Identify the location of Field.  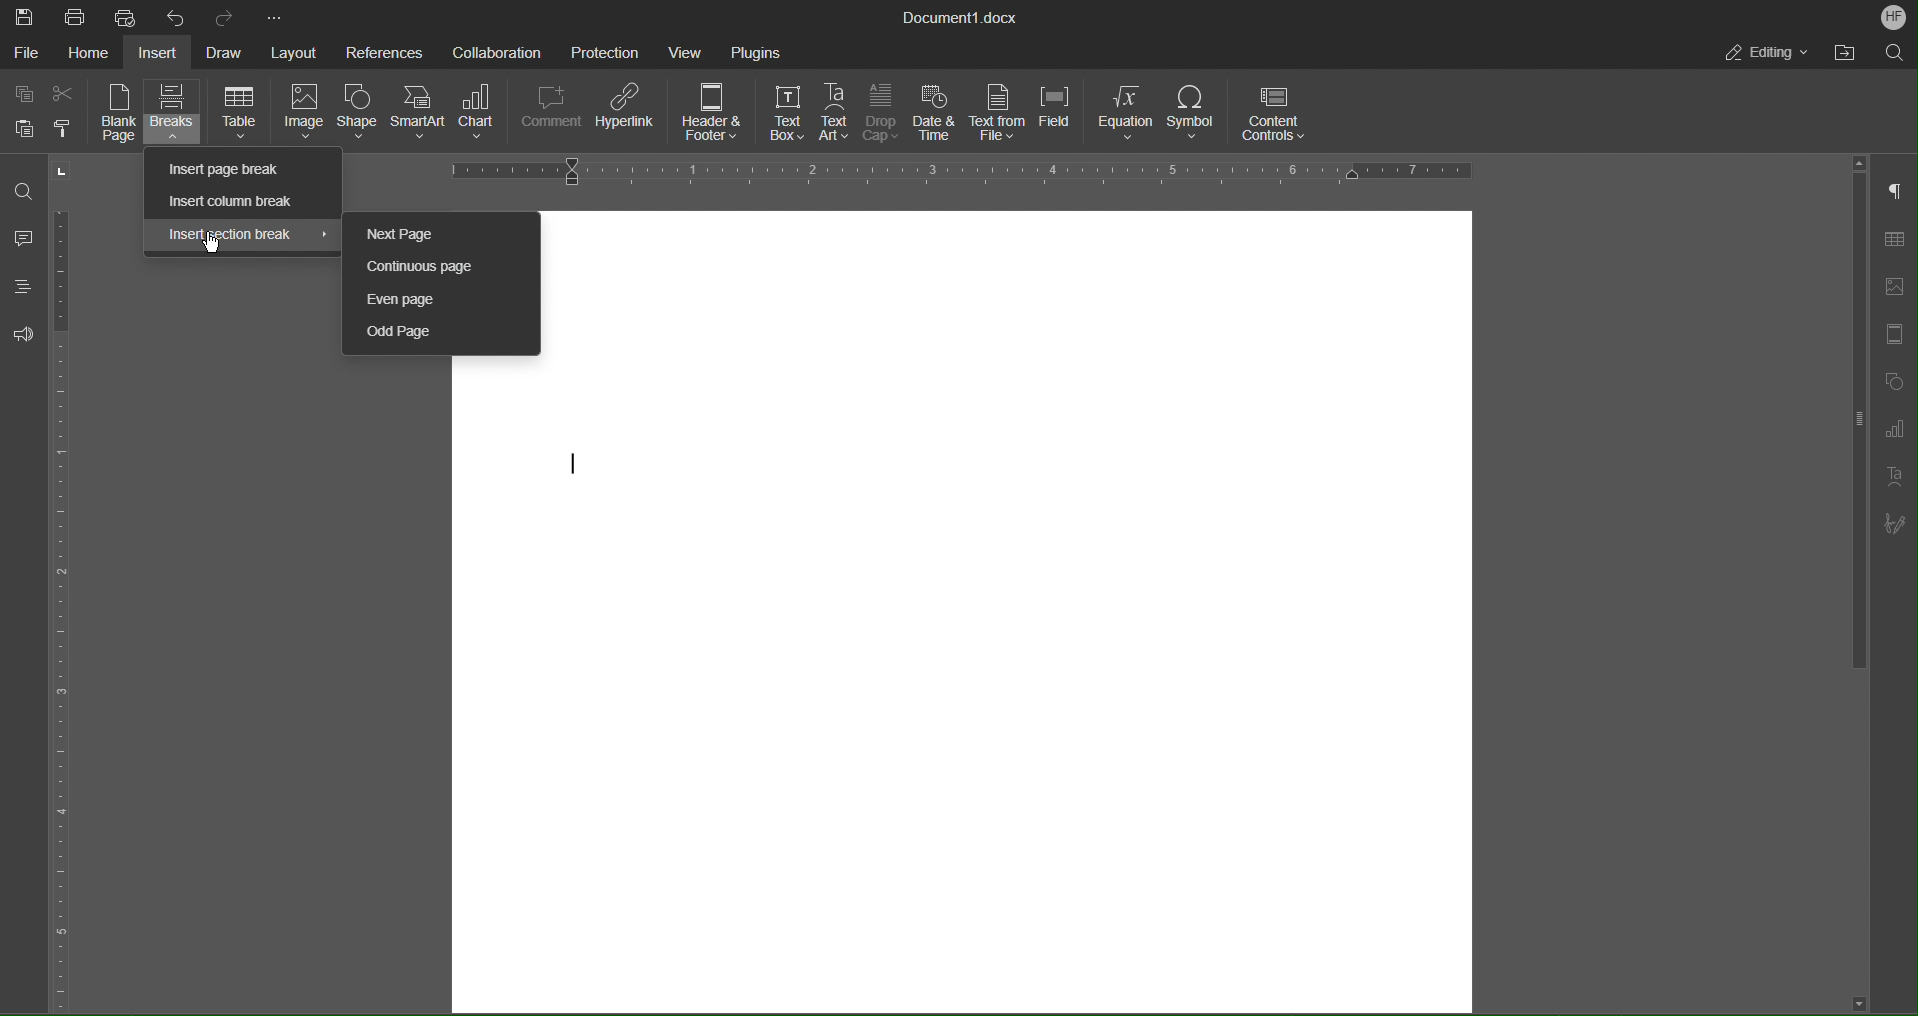
(1056, 114).